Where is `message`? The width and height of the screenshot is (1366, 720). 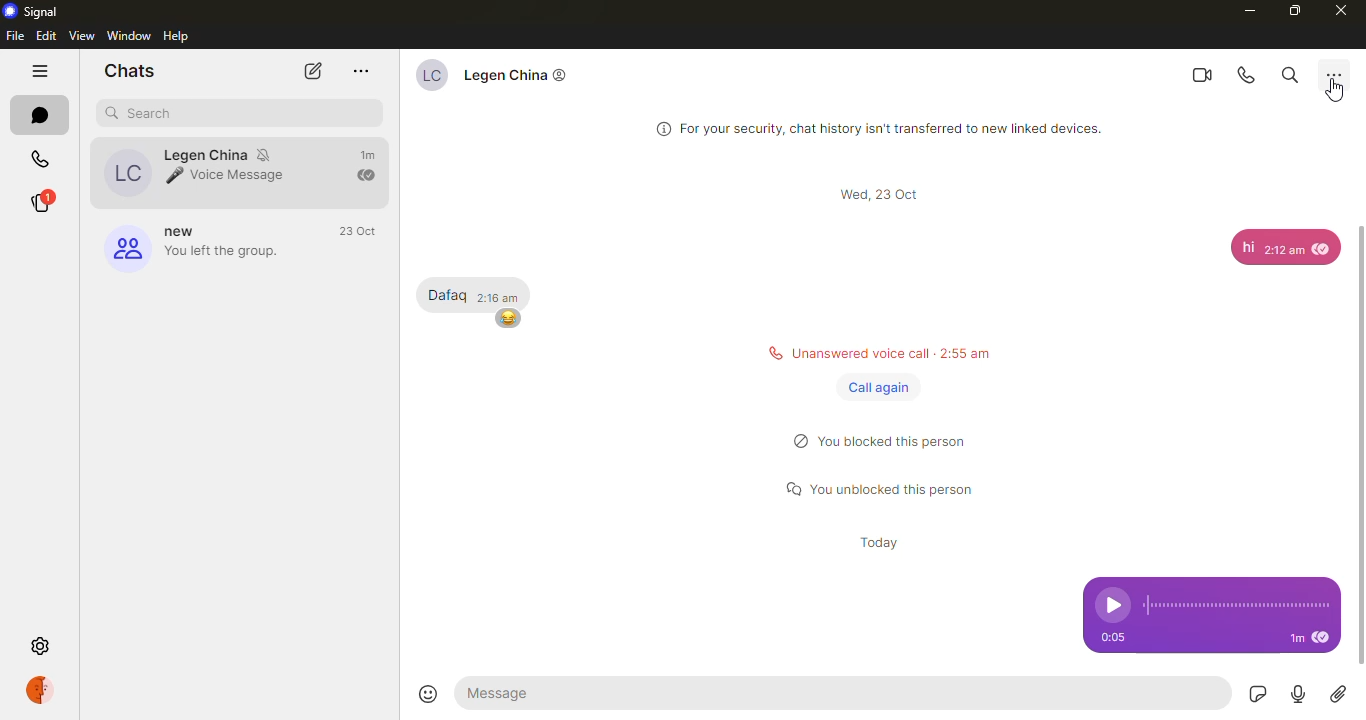
message is located at coordinates (447, 296).